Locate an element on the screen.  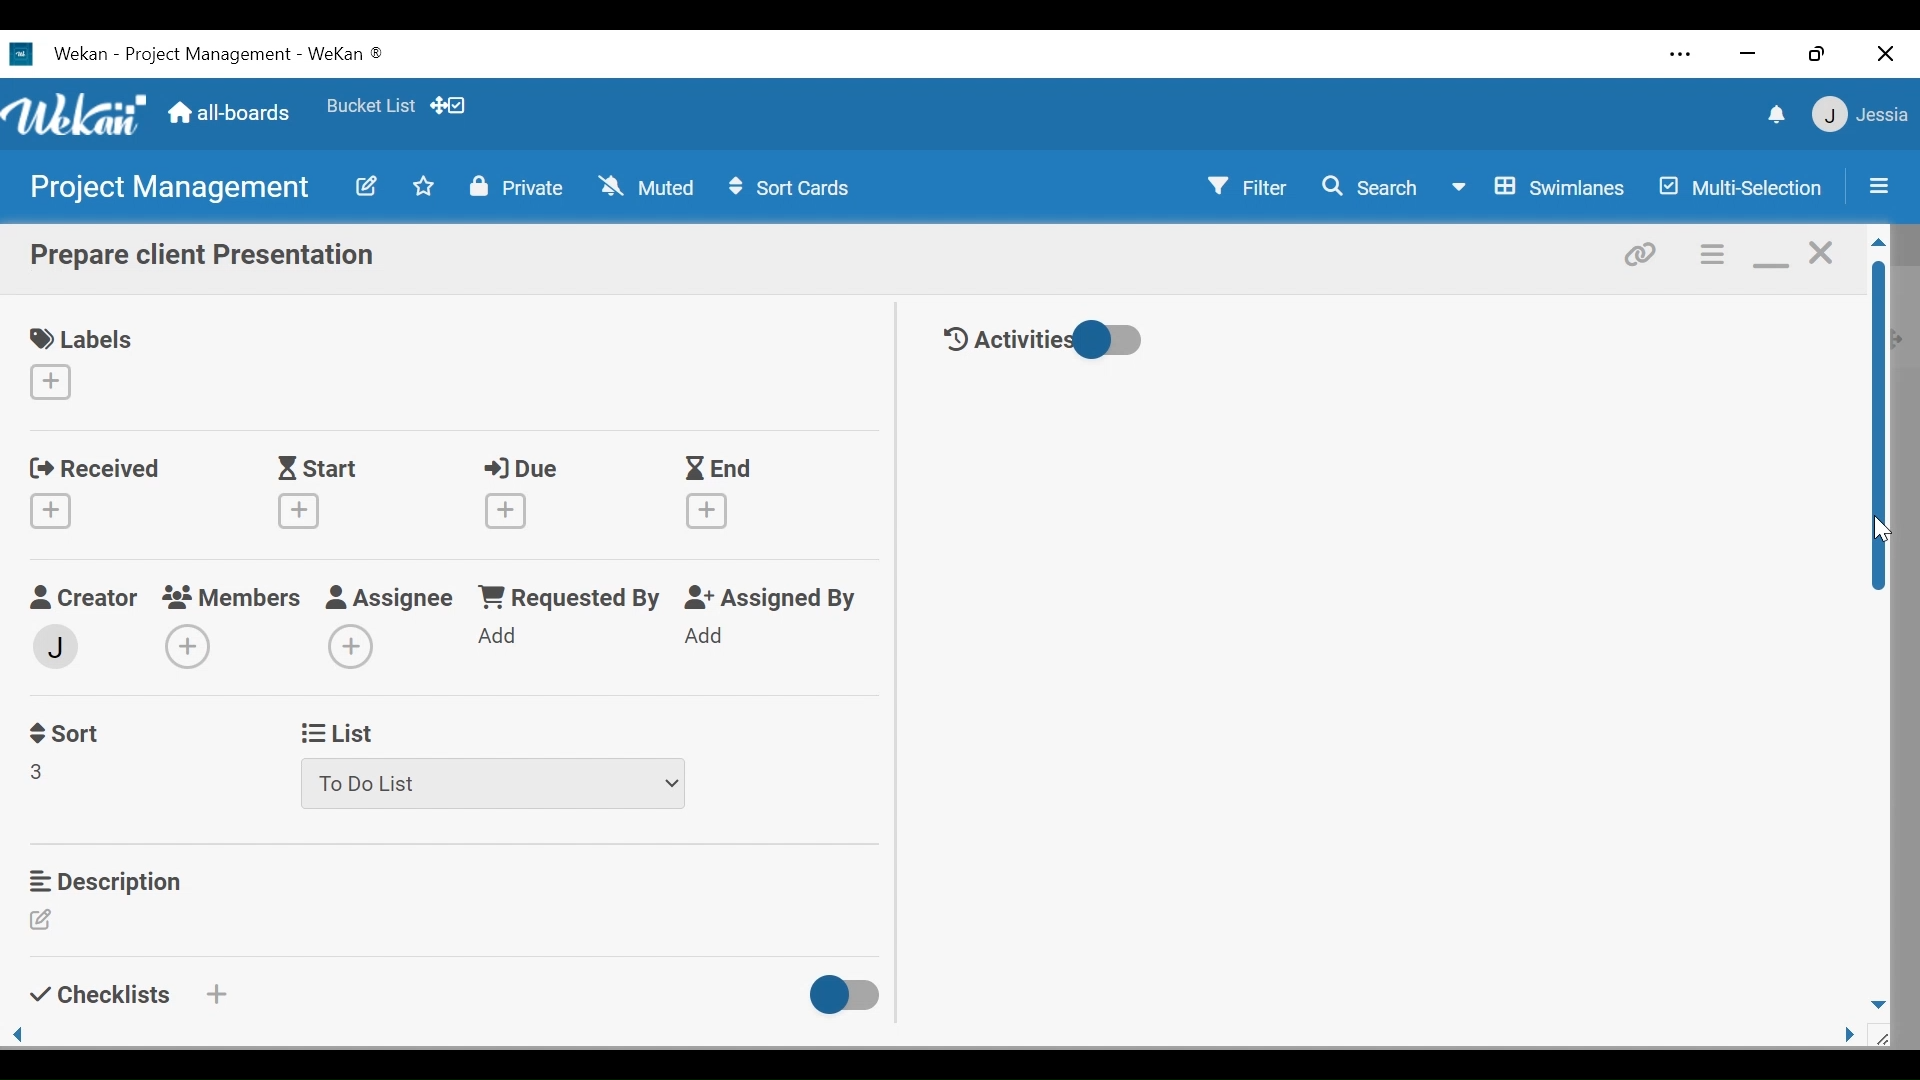
Field is located at coordinates (40, 771).